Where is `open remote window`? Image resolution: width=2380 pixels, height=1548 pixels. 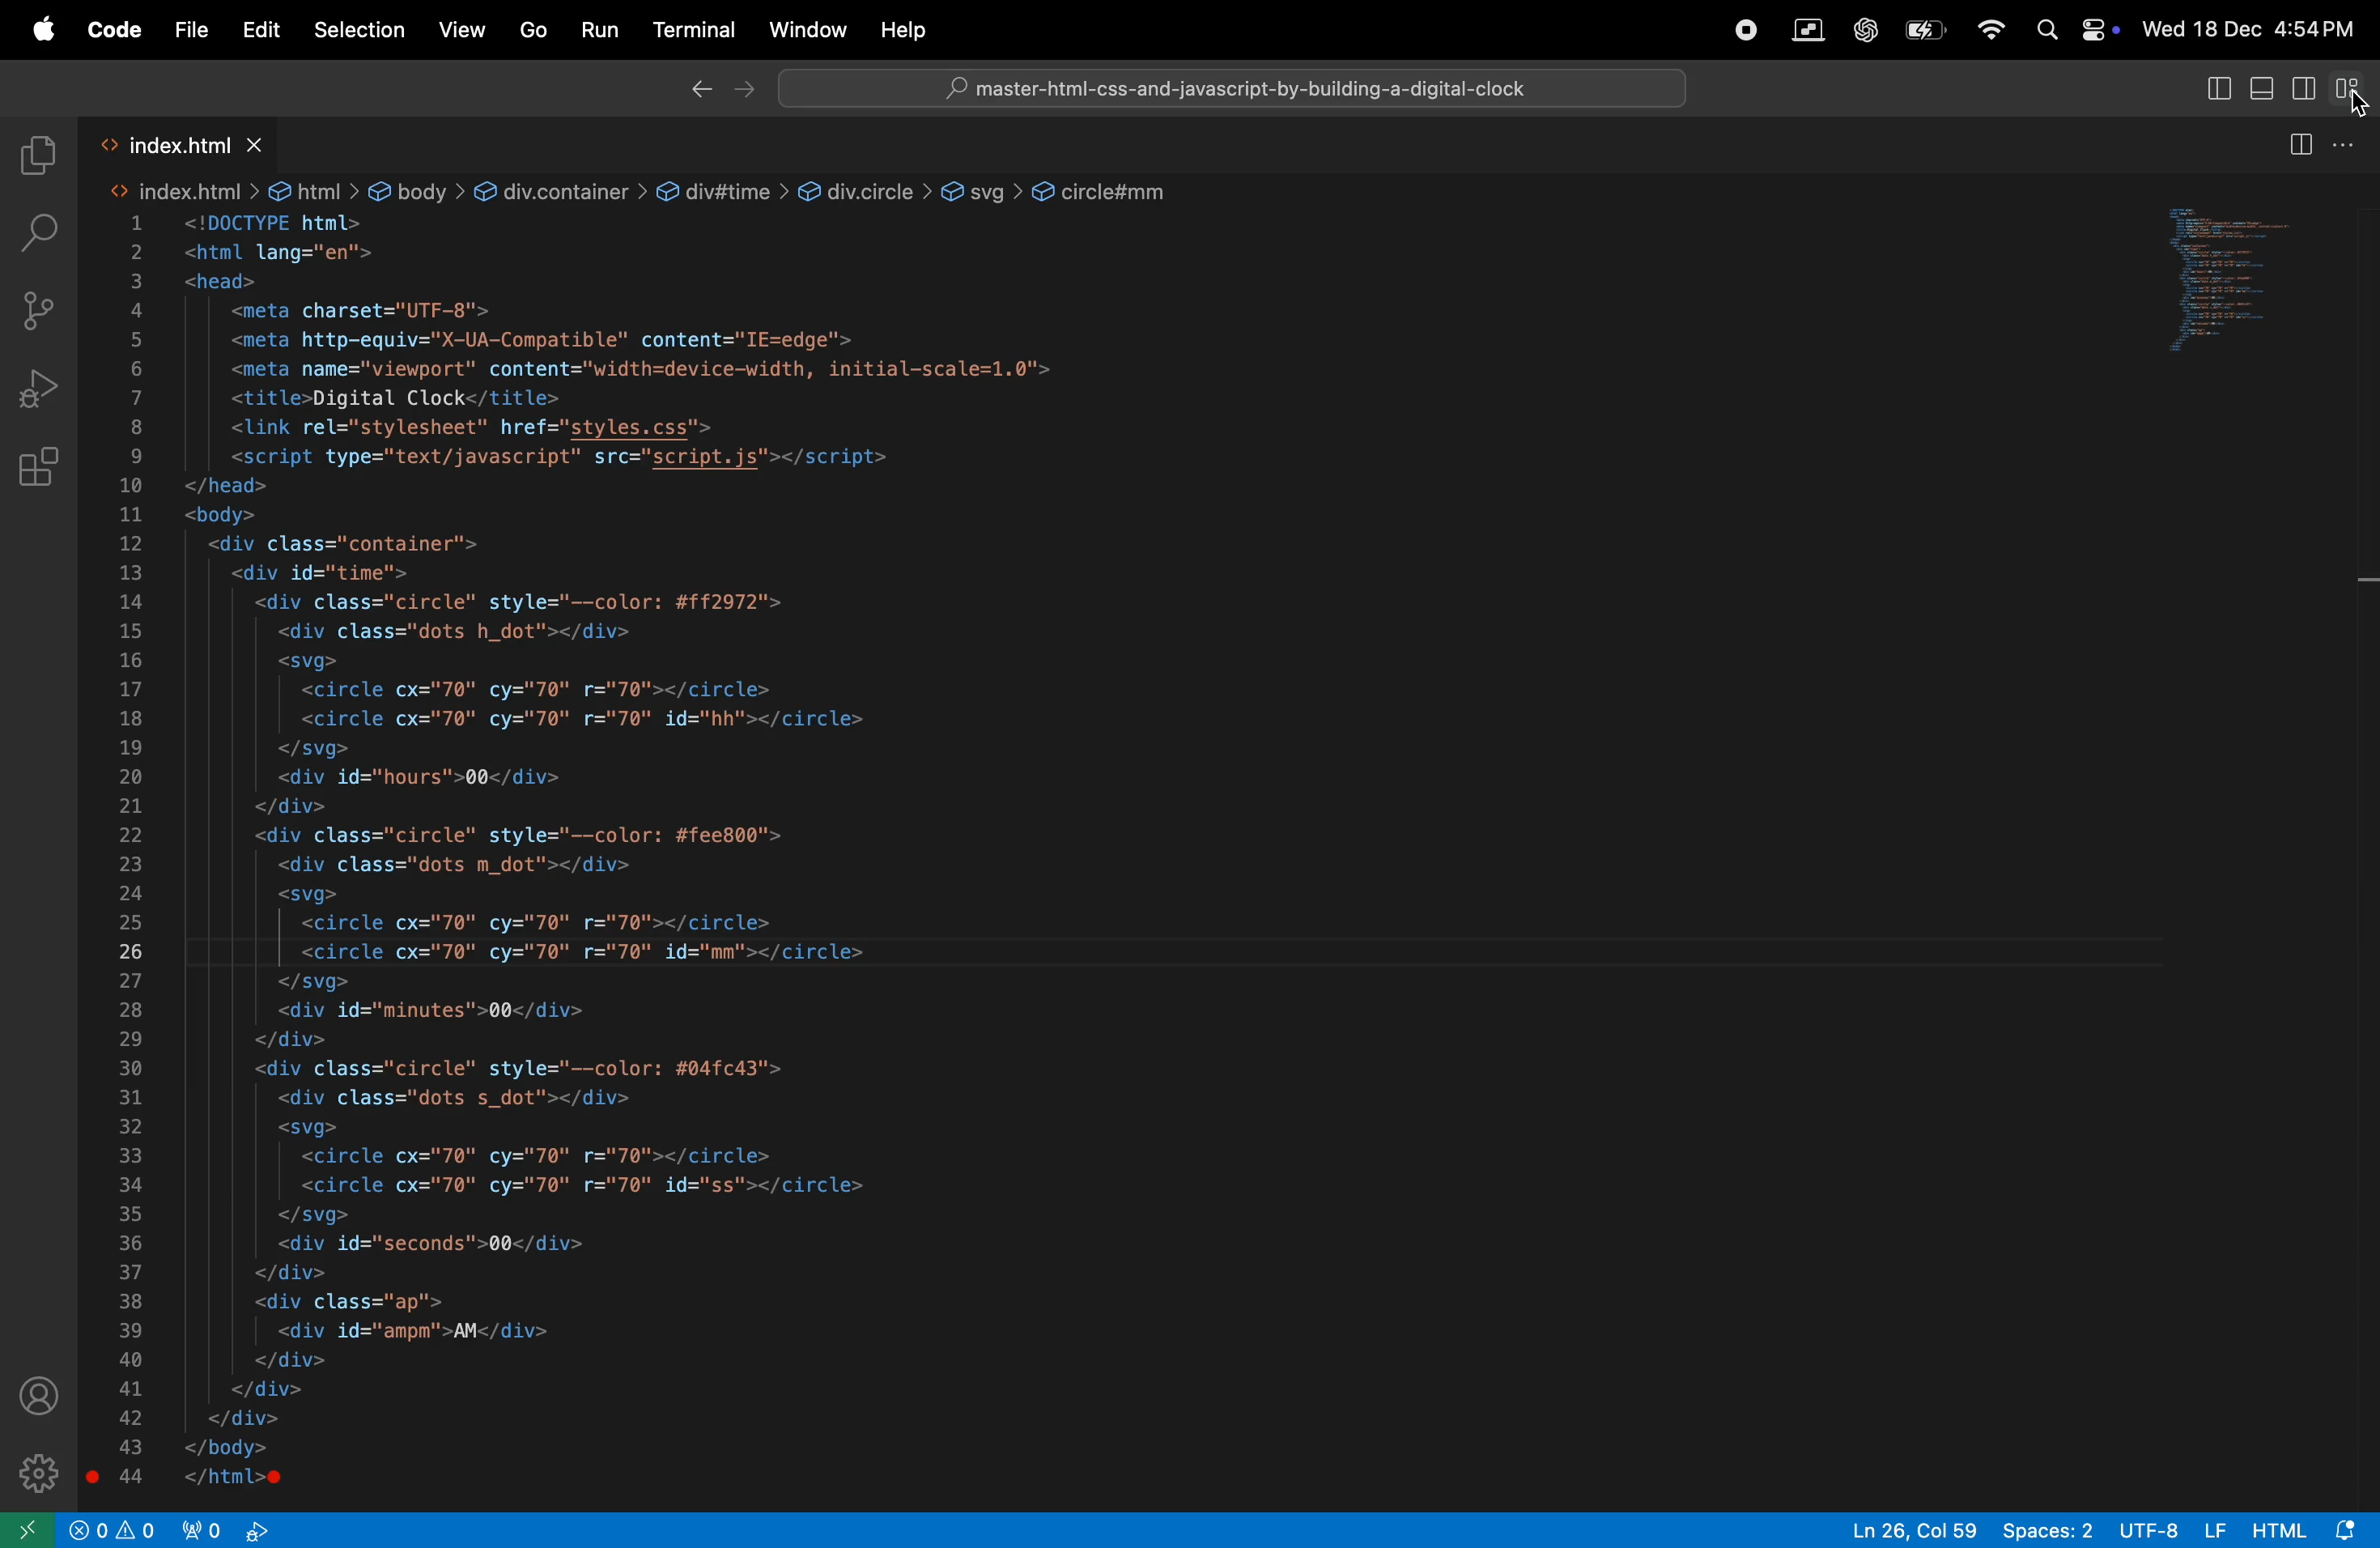 open remote window is located at coordinates (33, 1533).